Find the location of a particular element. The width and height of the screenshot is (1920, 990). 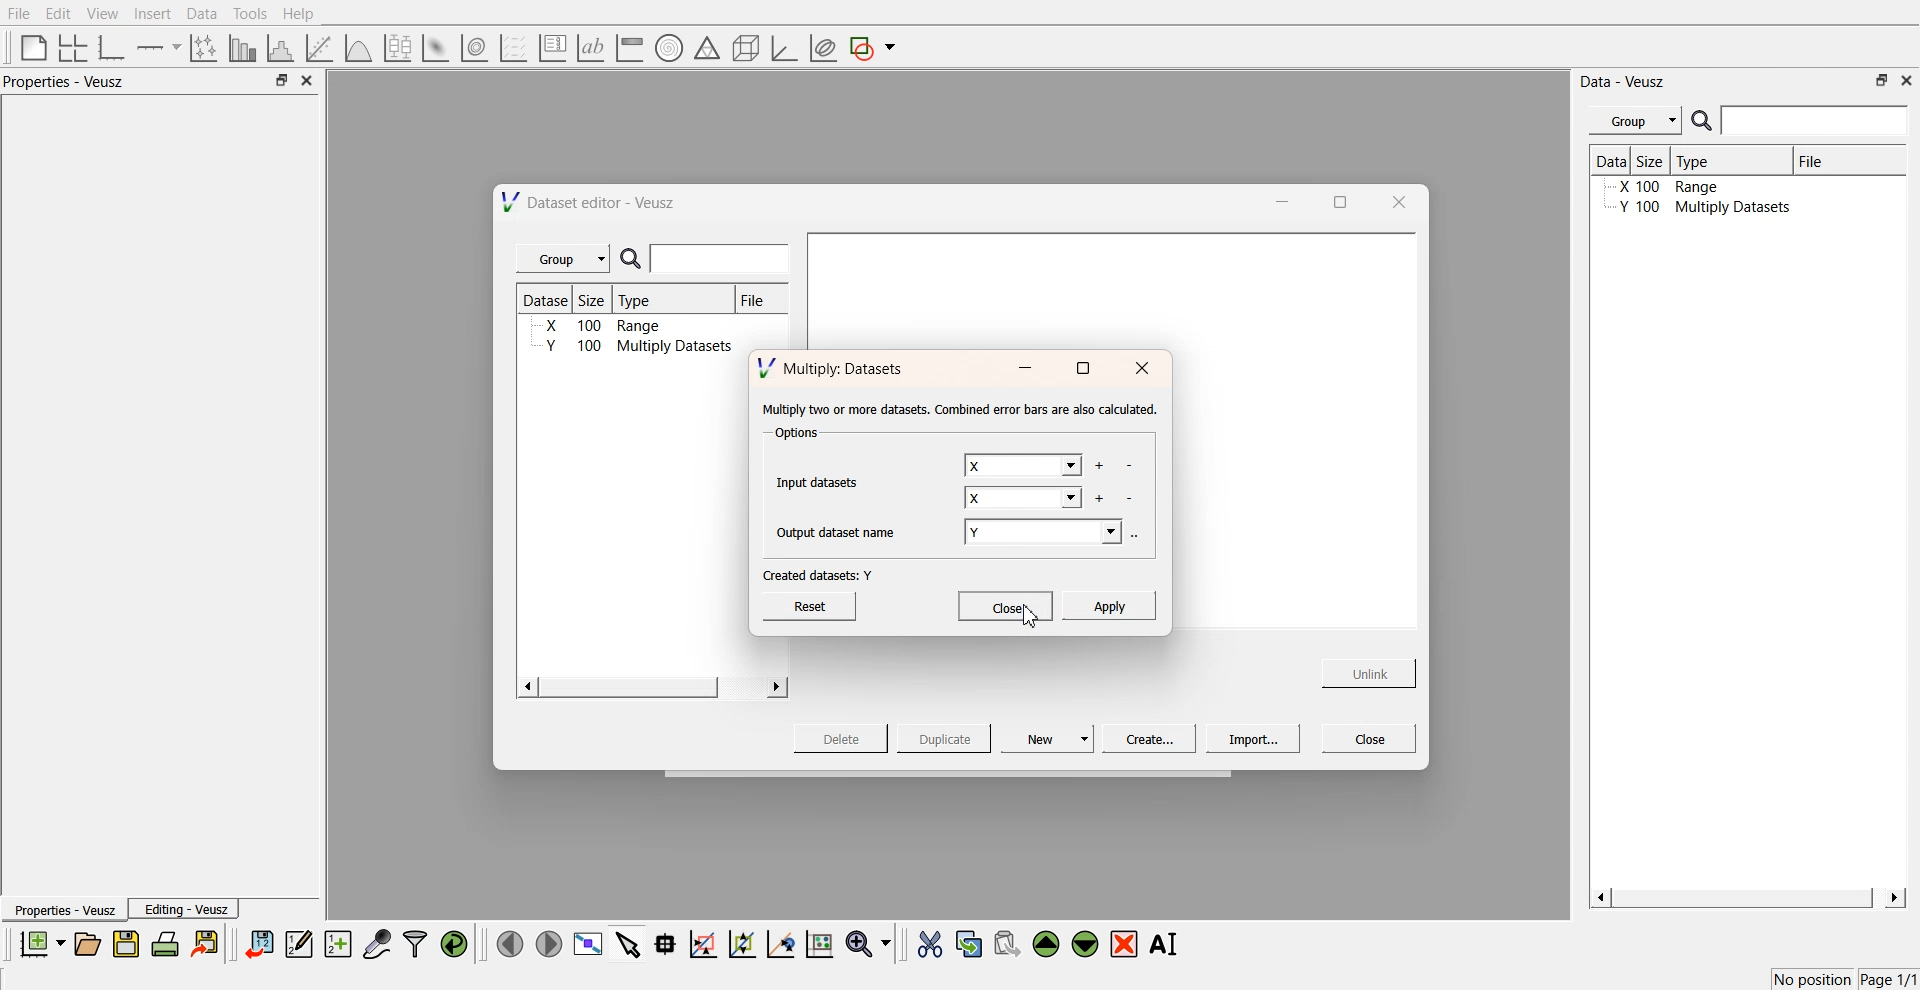

‘Multiply two or more datasets. Combined error bars are also calculated. is located at coordinates (960, 410).